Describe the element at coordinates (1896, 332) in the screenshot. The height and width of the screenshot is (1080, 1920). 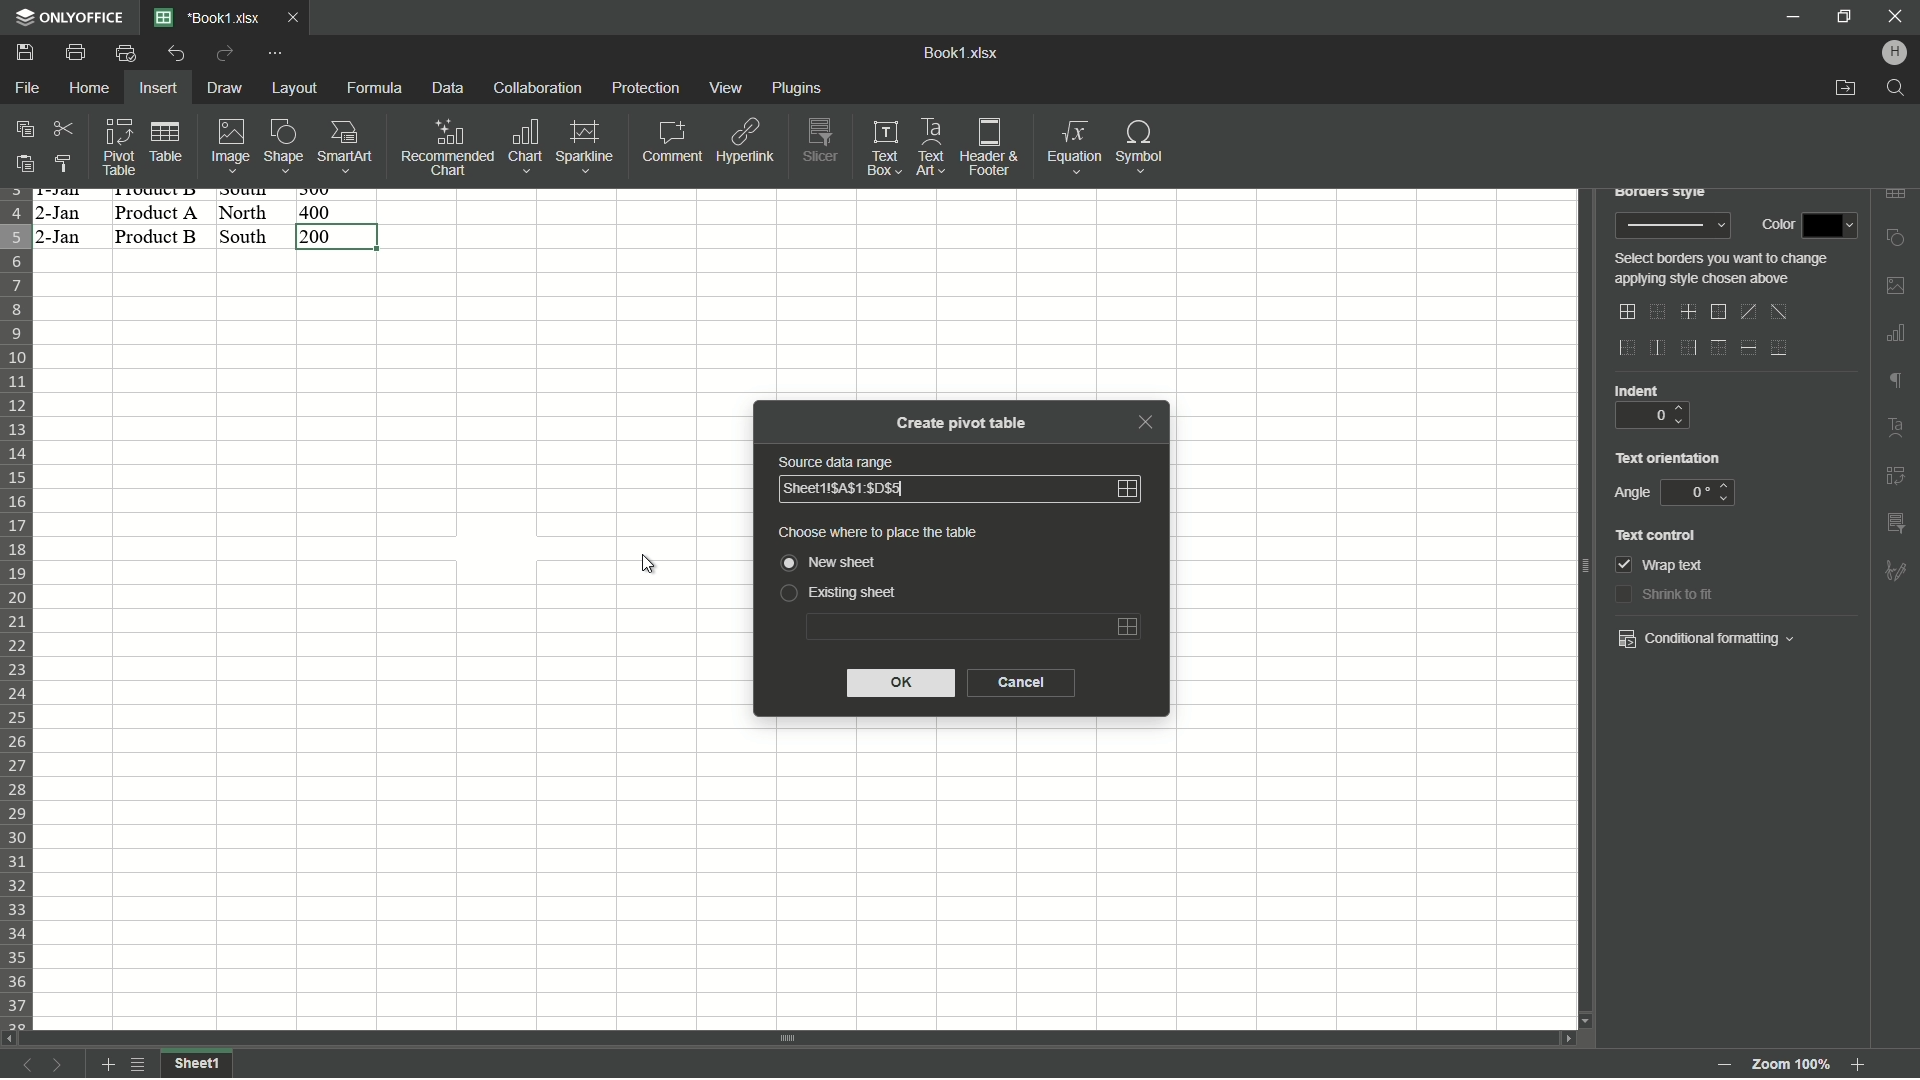
I see `insert chart` at that location.